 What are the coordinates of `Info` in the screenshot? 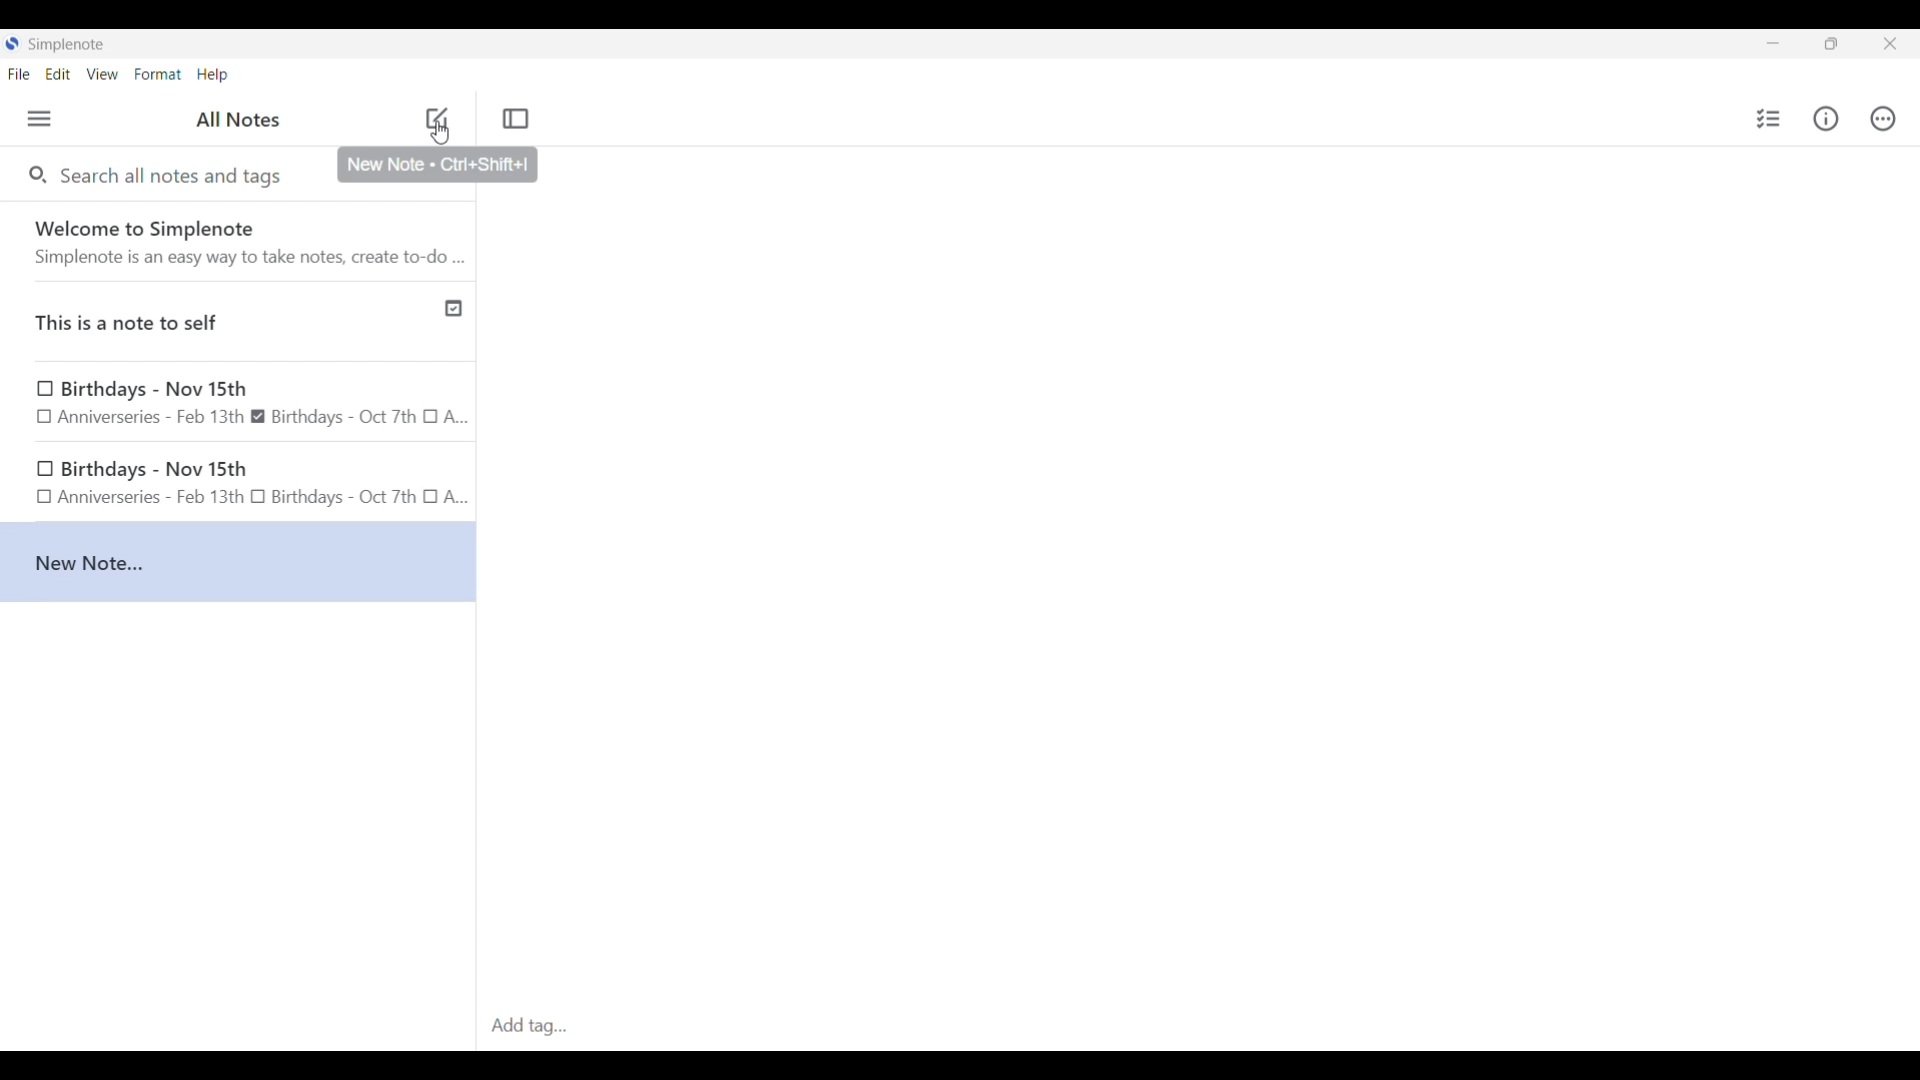 It's located at (1826, 118).